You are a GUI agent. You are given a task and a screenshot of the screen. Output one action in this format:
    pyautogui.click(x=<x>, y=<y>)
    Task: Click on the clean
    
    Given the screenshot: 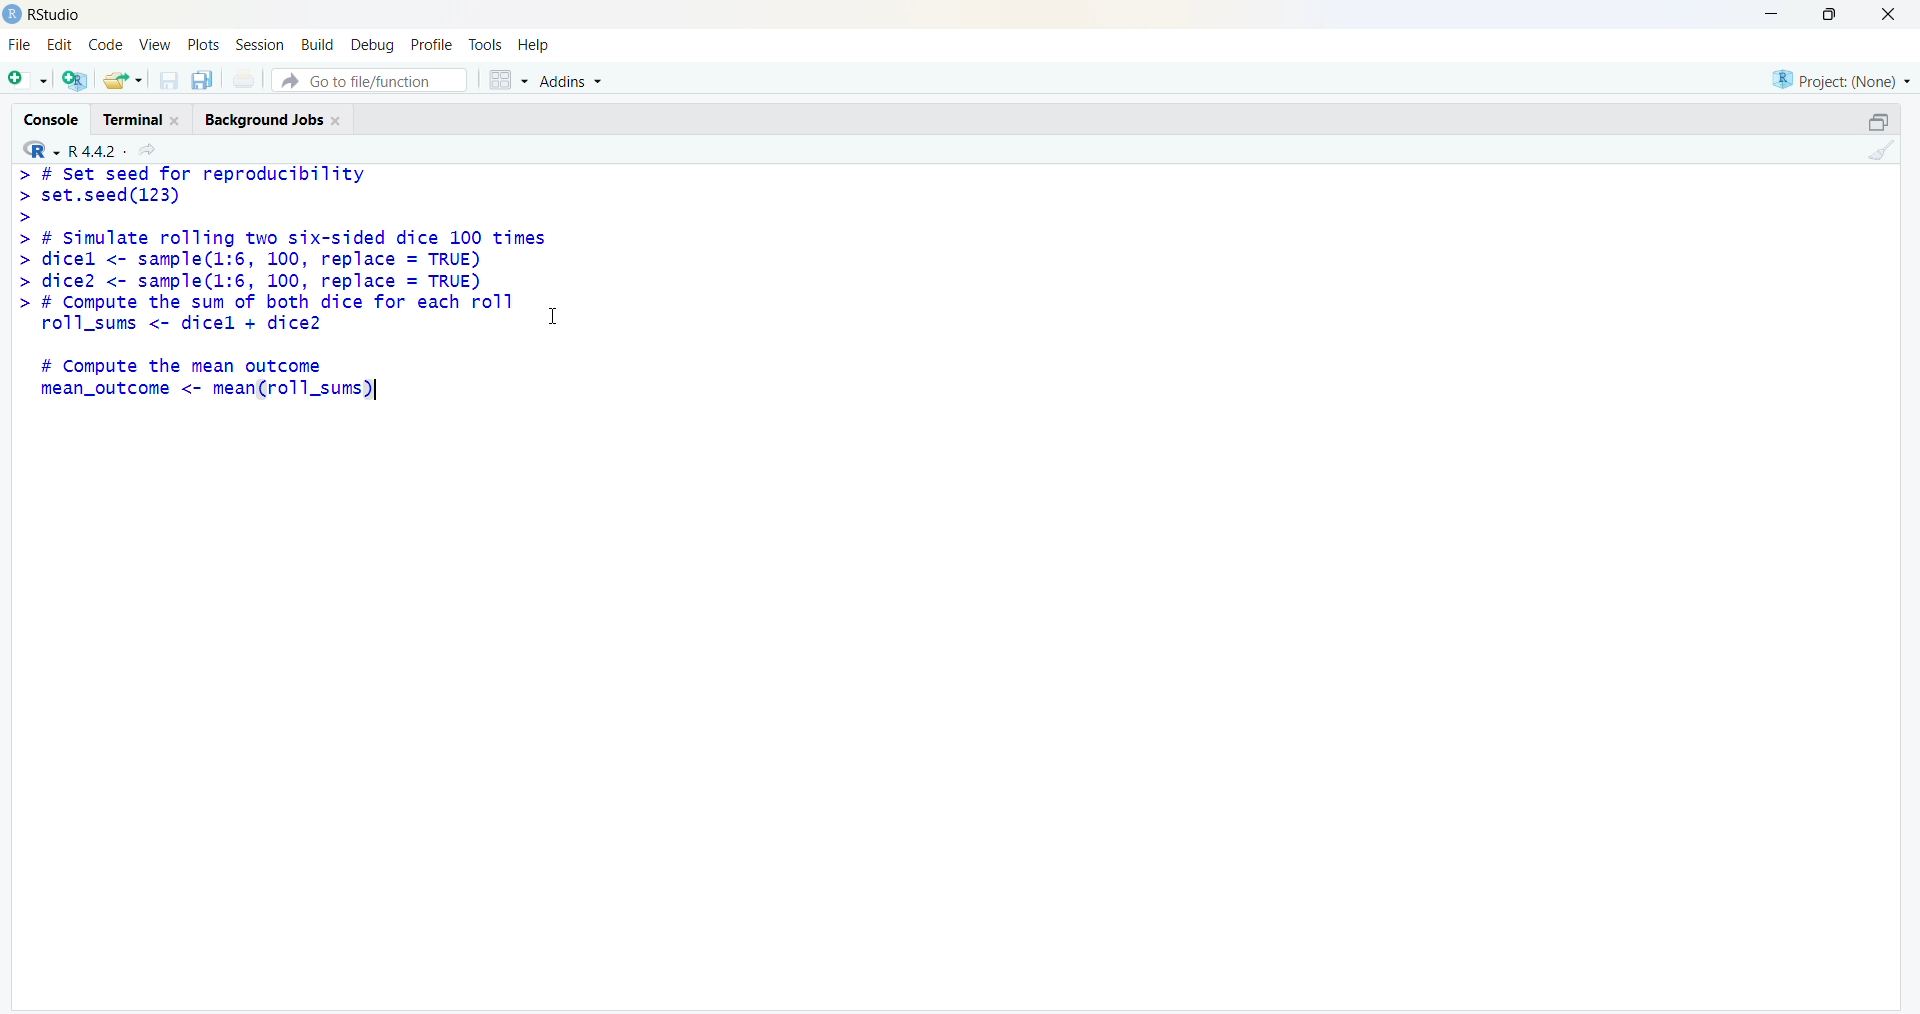 What is the action you would take?
    pyautogui.click(x=1882, y=149)
    